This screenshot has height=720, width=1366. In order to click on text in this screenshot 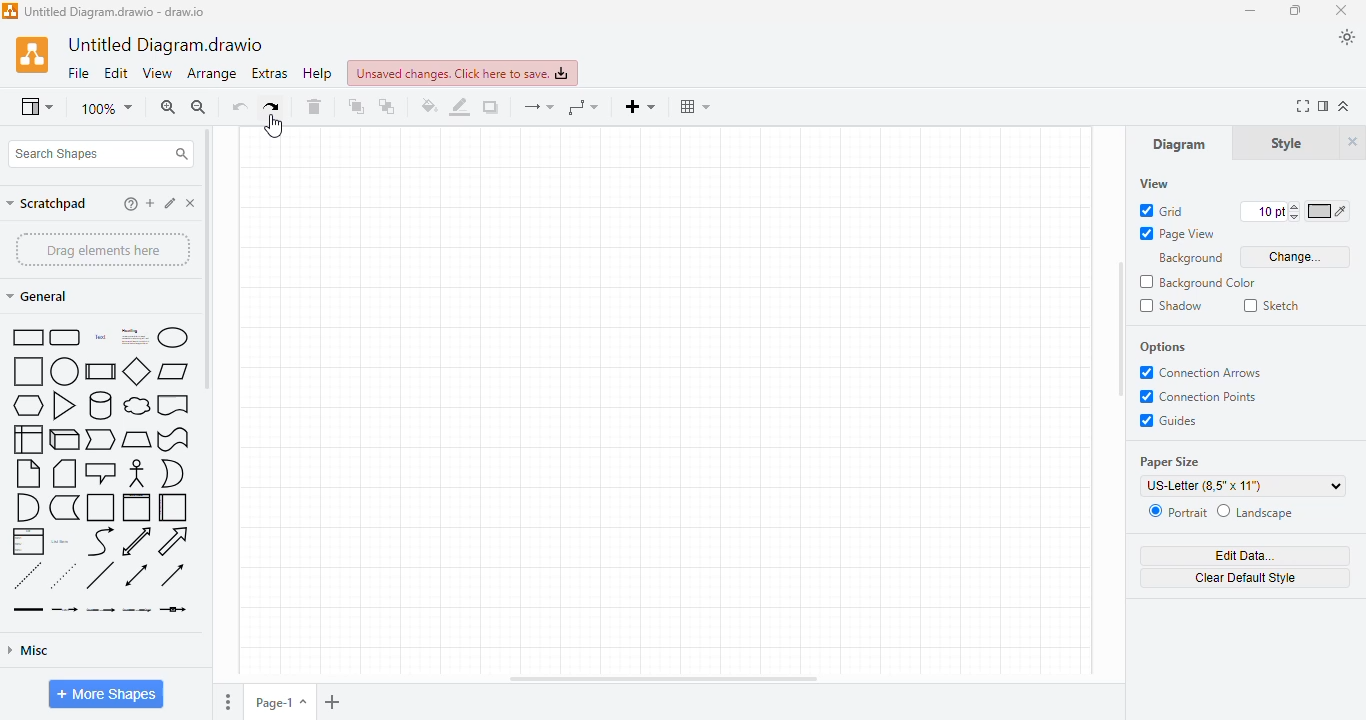, I will do `click(100, 337)`.